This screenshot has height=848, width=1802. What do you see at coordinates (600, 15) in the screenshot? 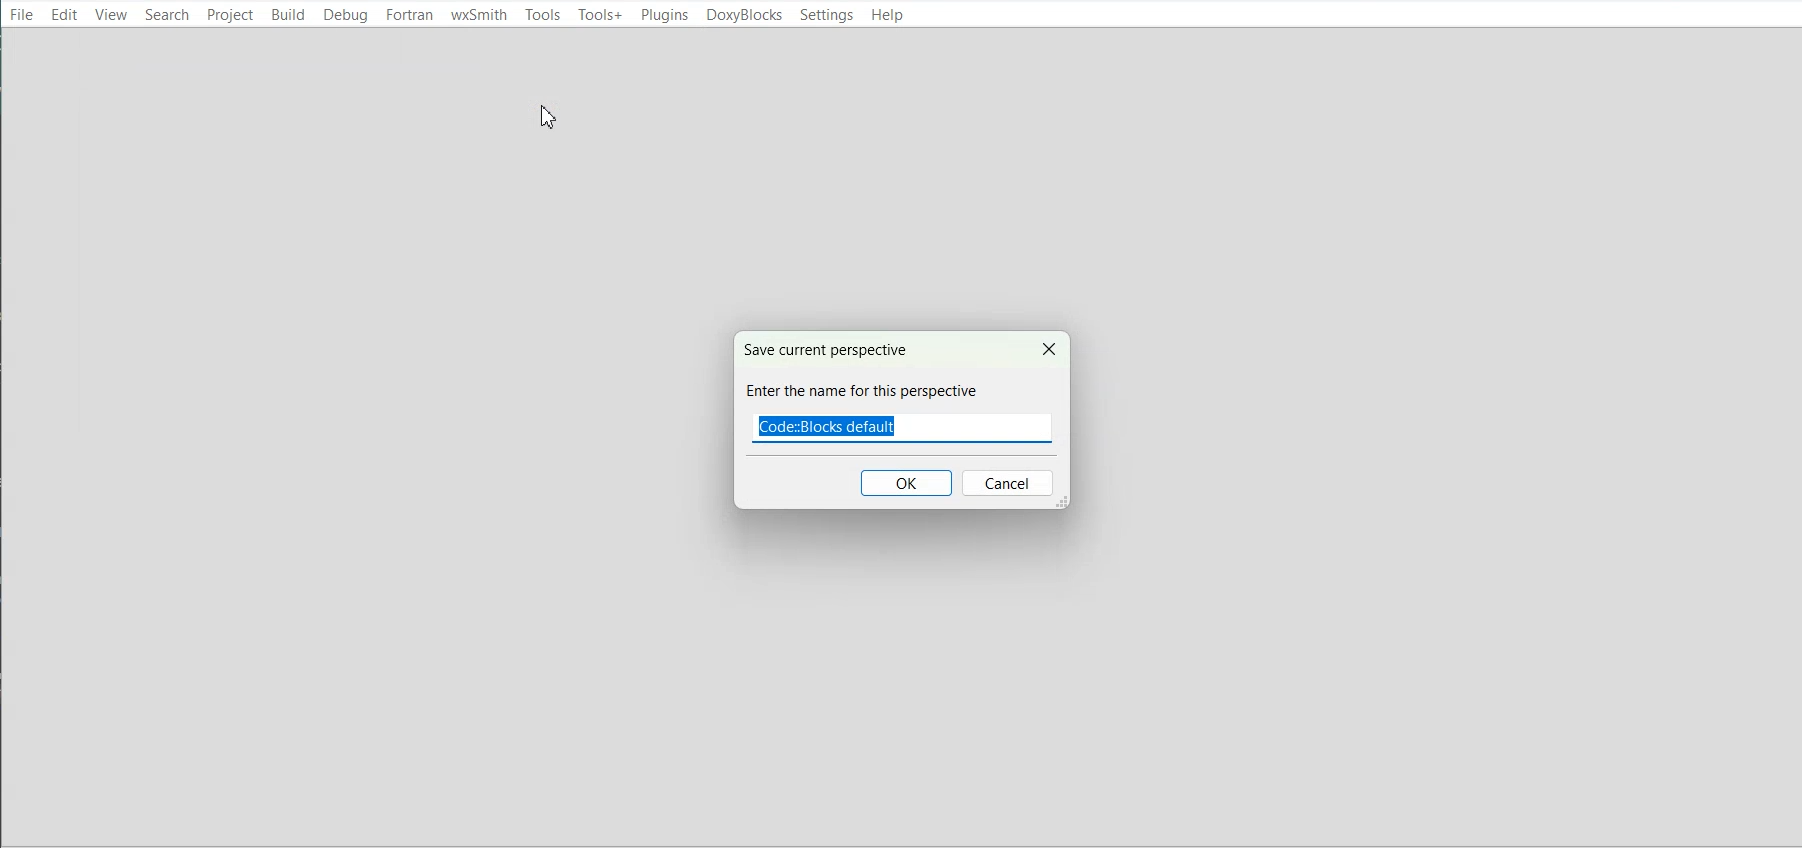
I see `Tools+` at bounding box center [600, 15].